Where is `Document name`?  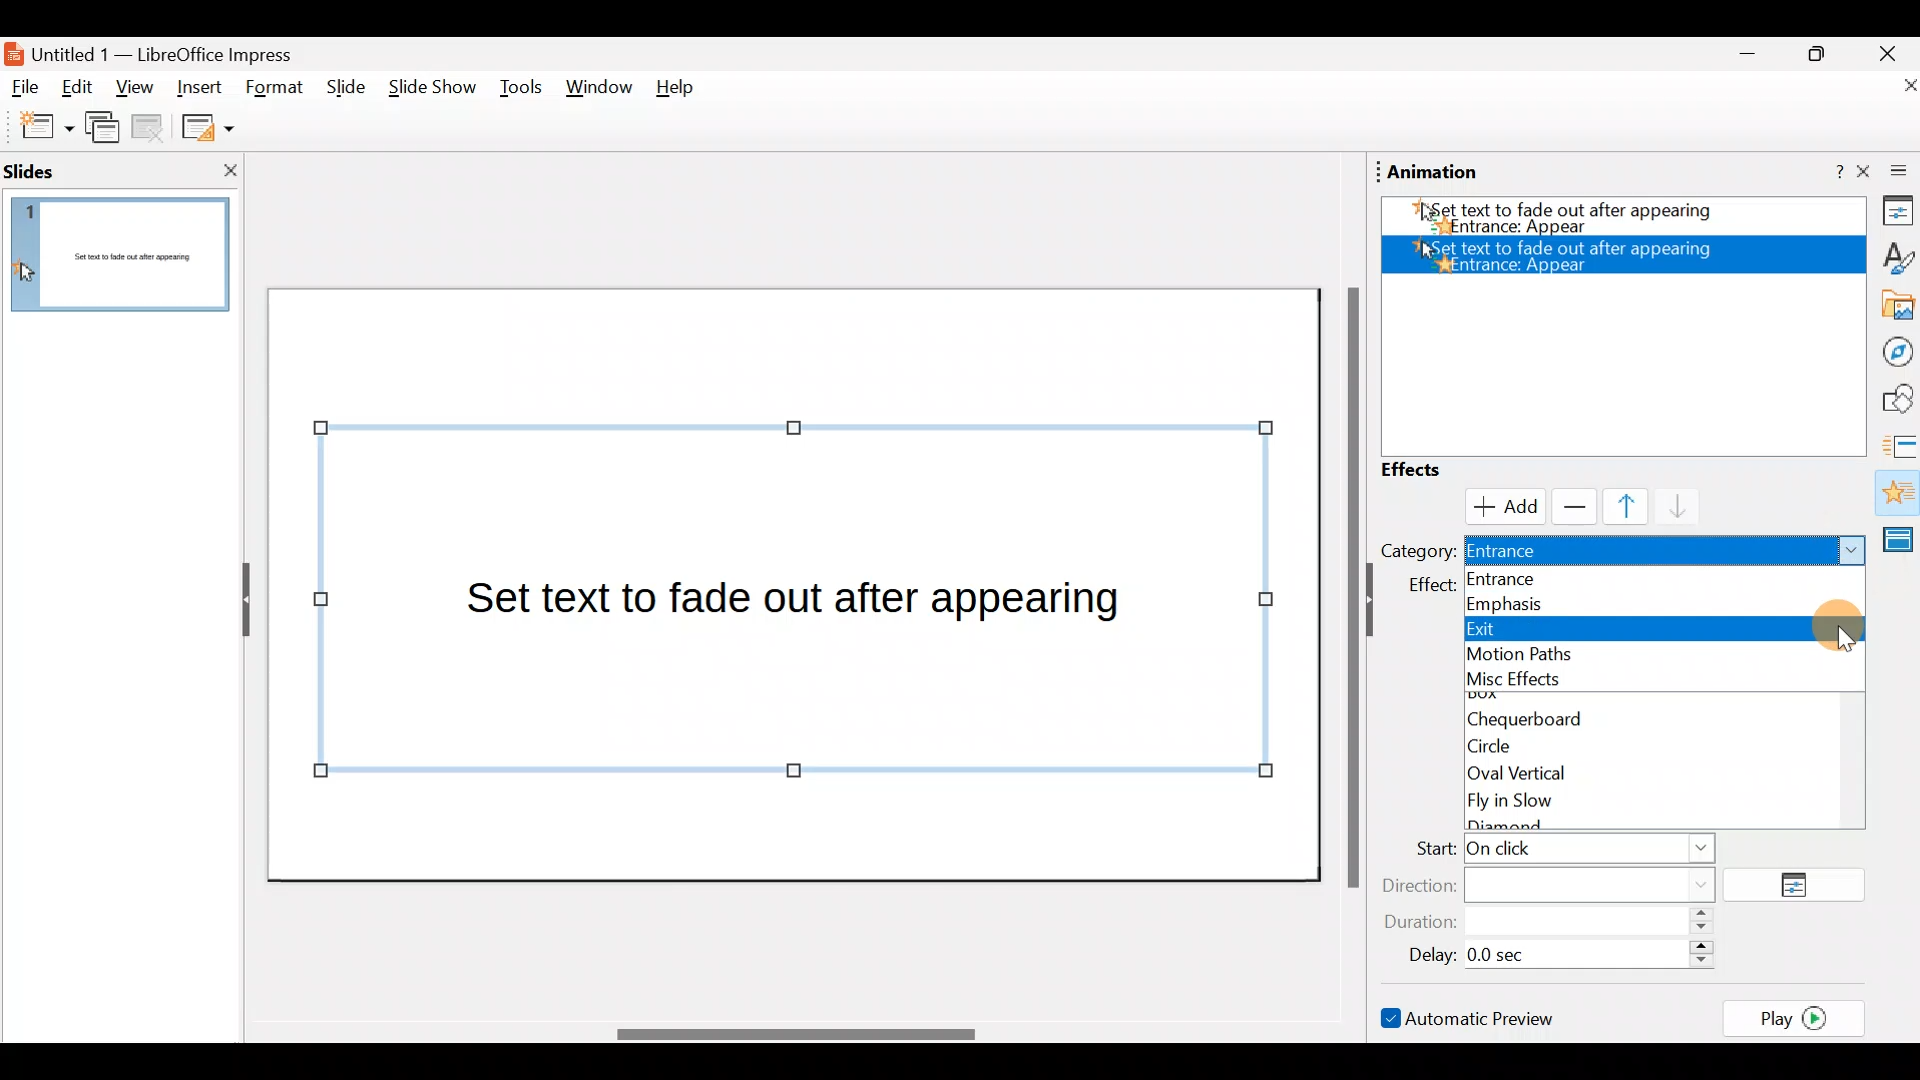 Document name is located at coordinates (163, 52).